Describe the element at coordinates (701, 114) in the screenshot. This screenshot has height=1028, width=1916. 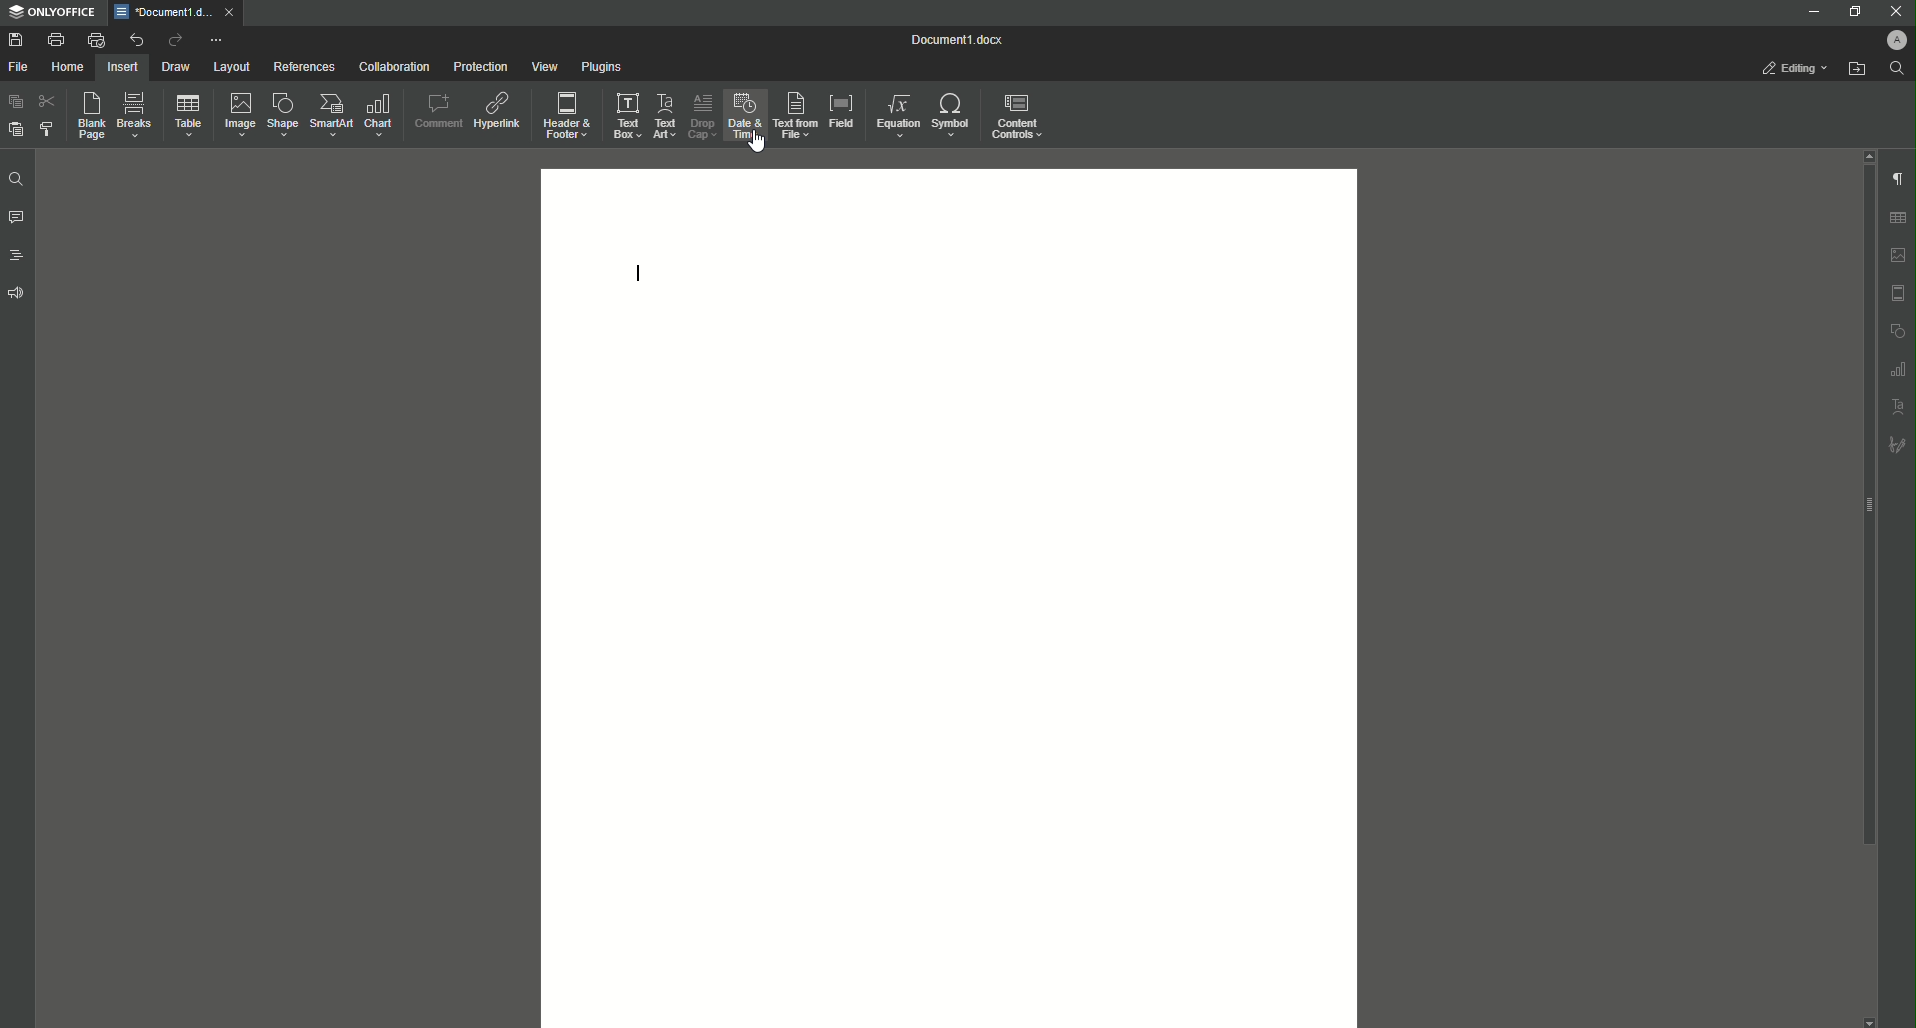
I see `Drop Cap` at that location.